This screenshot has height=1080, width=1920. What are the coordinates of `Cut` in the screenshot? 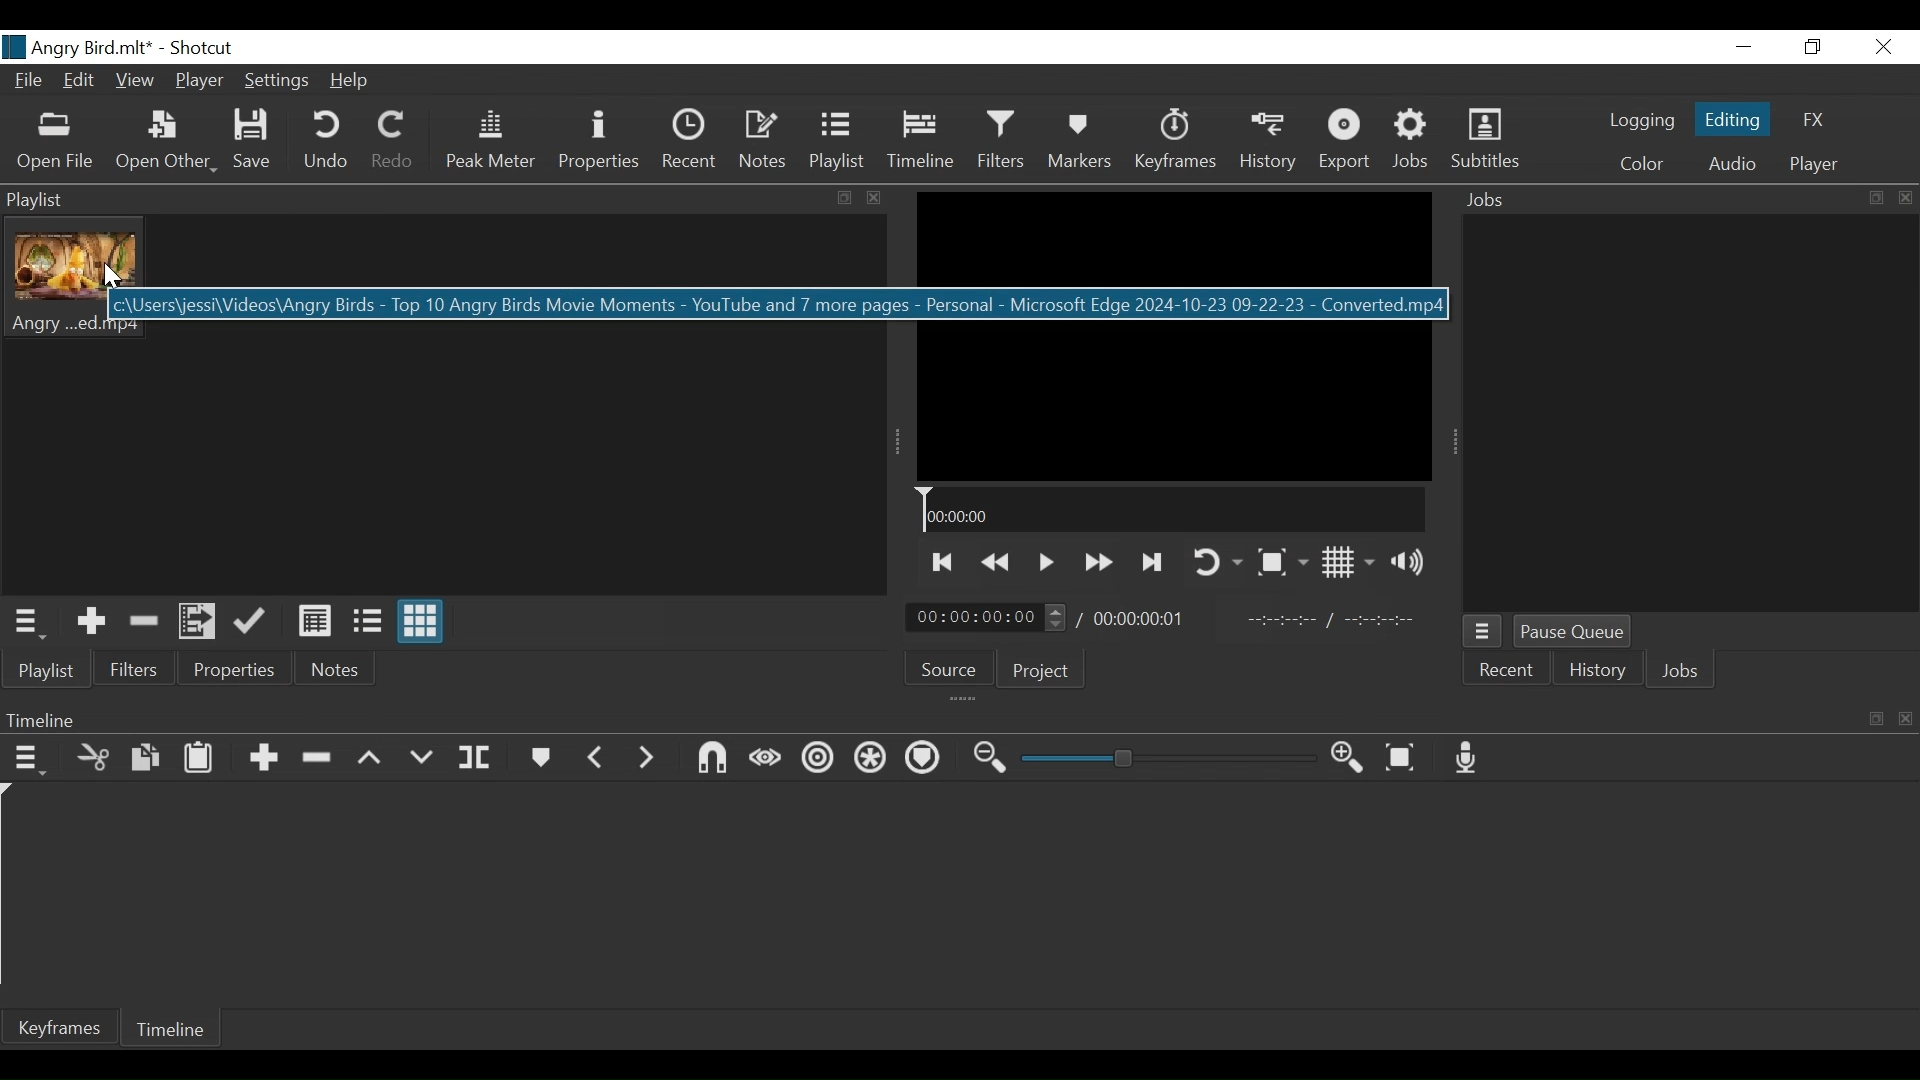 It's located at (93, 758).